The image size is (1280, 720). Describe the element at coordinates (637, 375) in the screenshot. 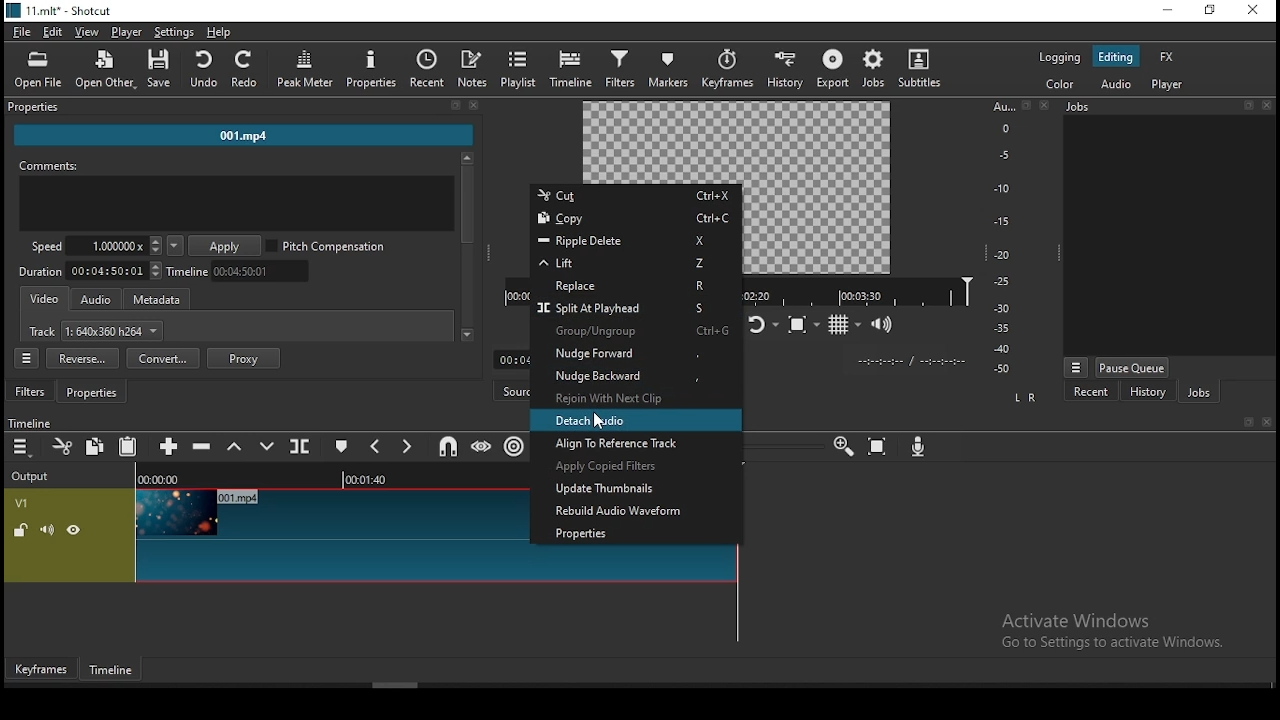

I see `nudge backward` at that location.